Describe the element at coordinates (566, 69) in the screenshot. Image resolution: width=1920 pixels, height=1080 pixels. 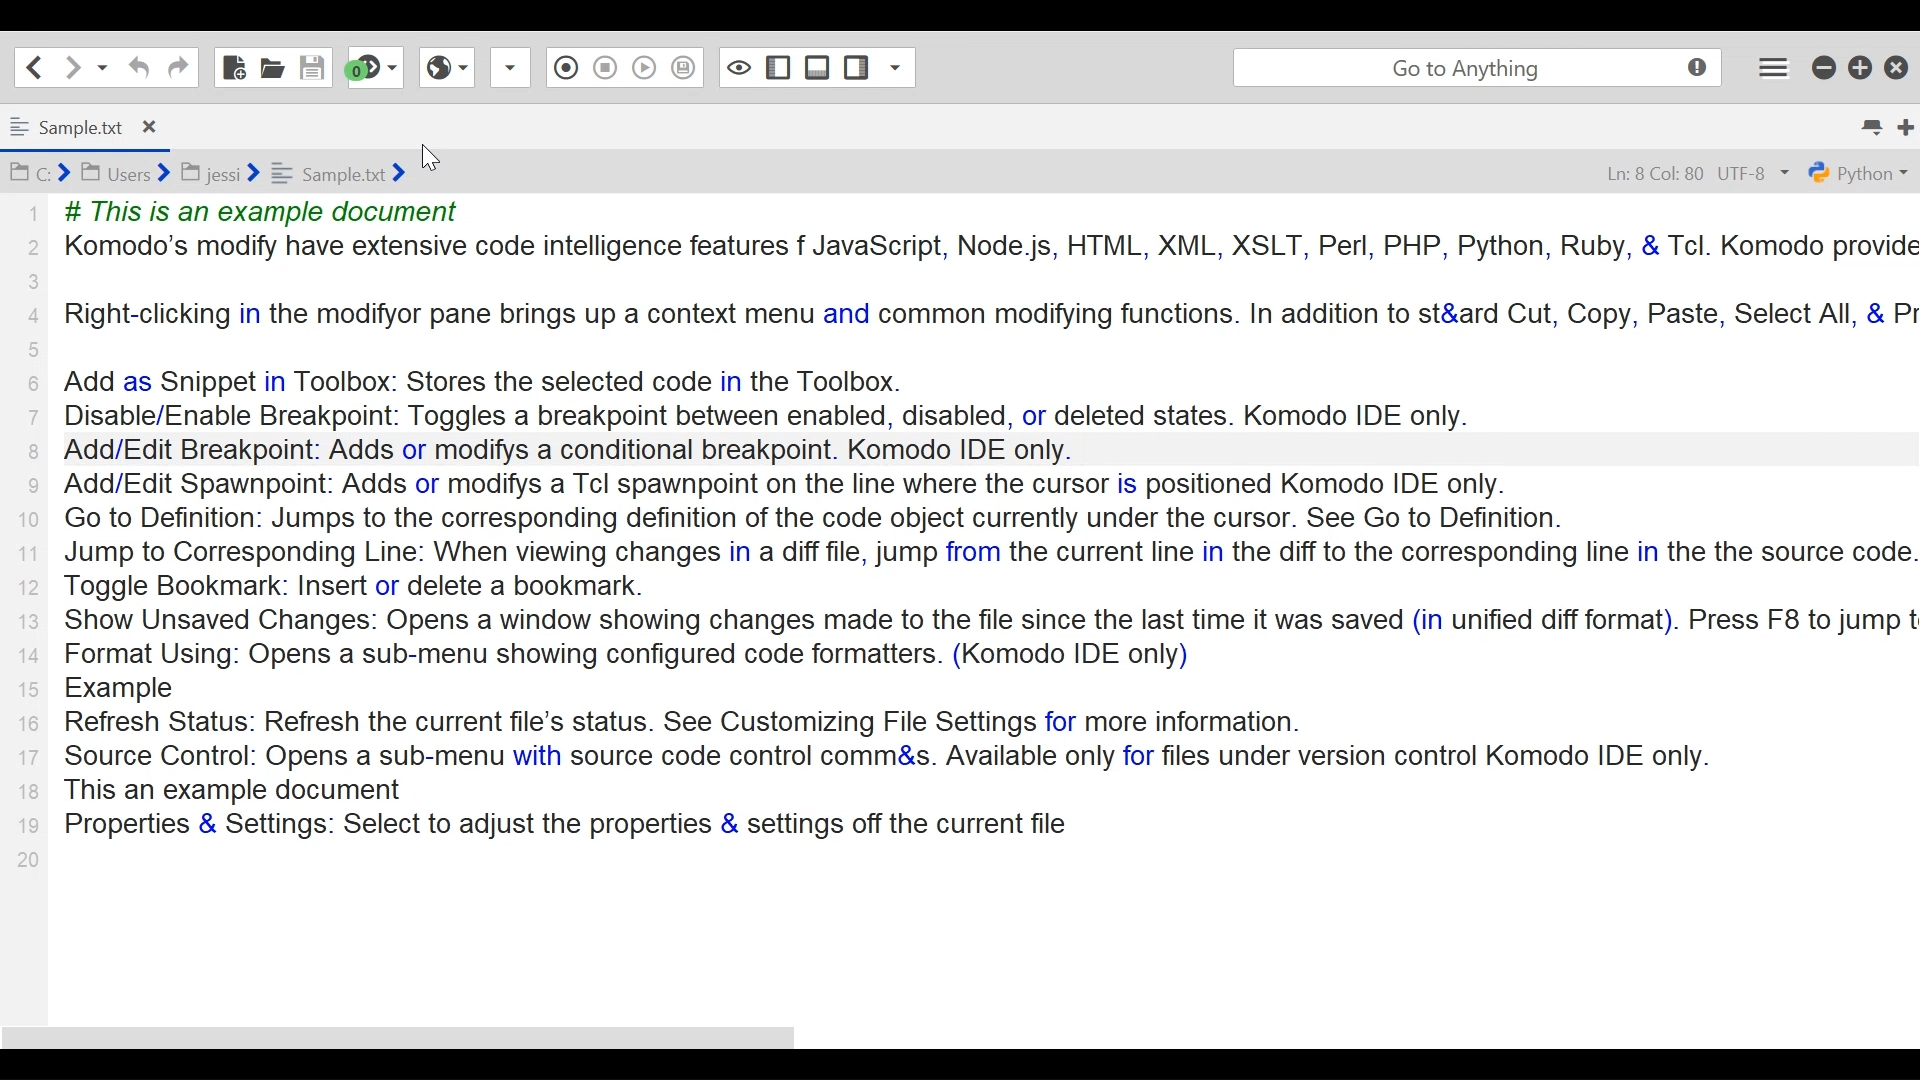
I see `Recording in Macro` at that location.